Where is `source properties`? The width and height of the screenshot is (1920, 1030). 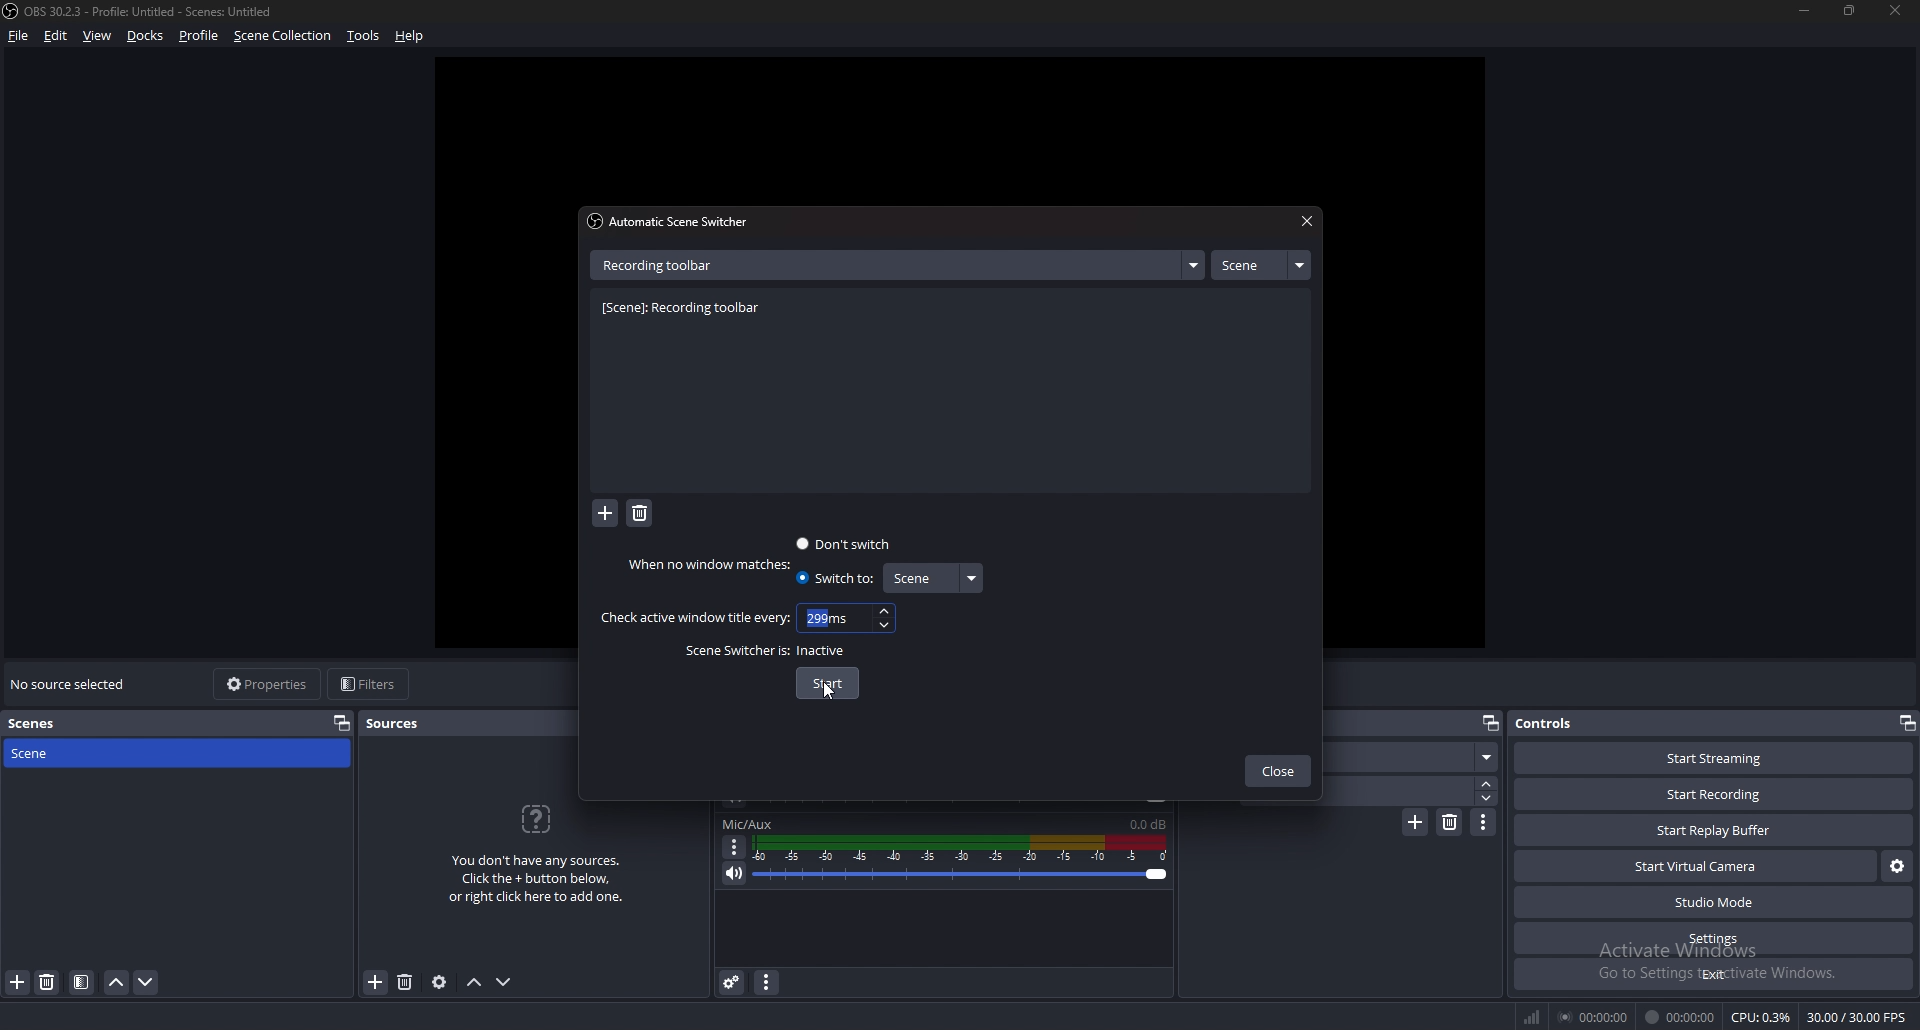 source properties is located at coordinates (439, 981).